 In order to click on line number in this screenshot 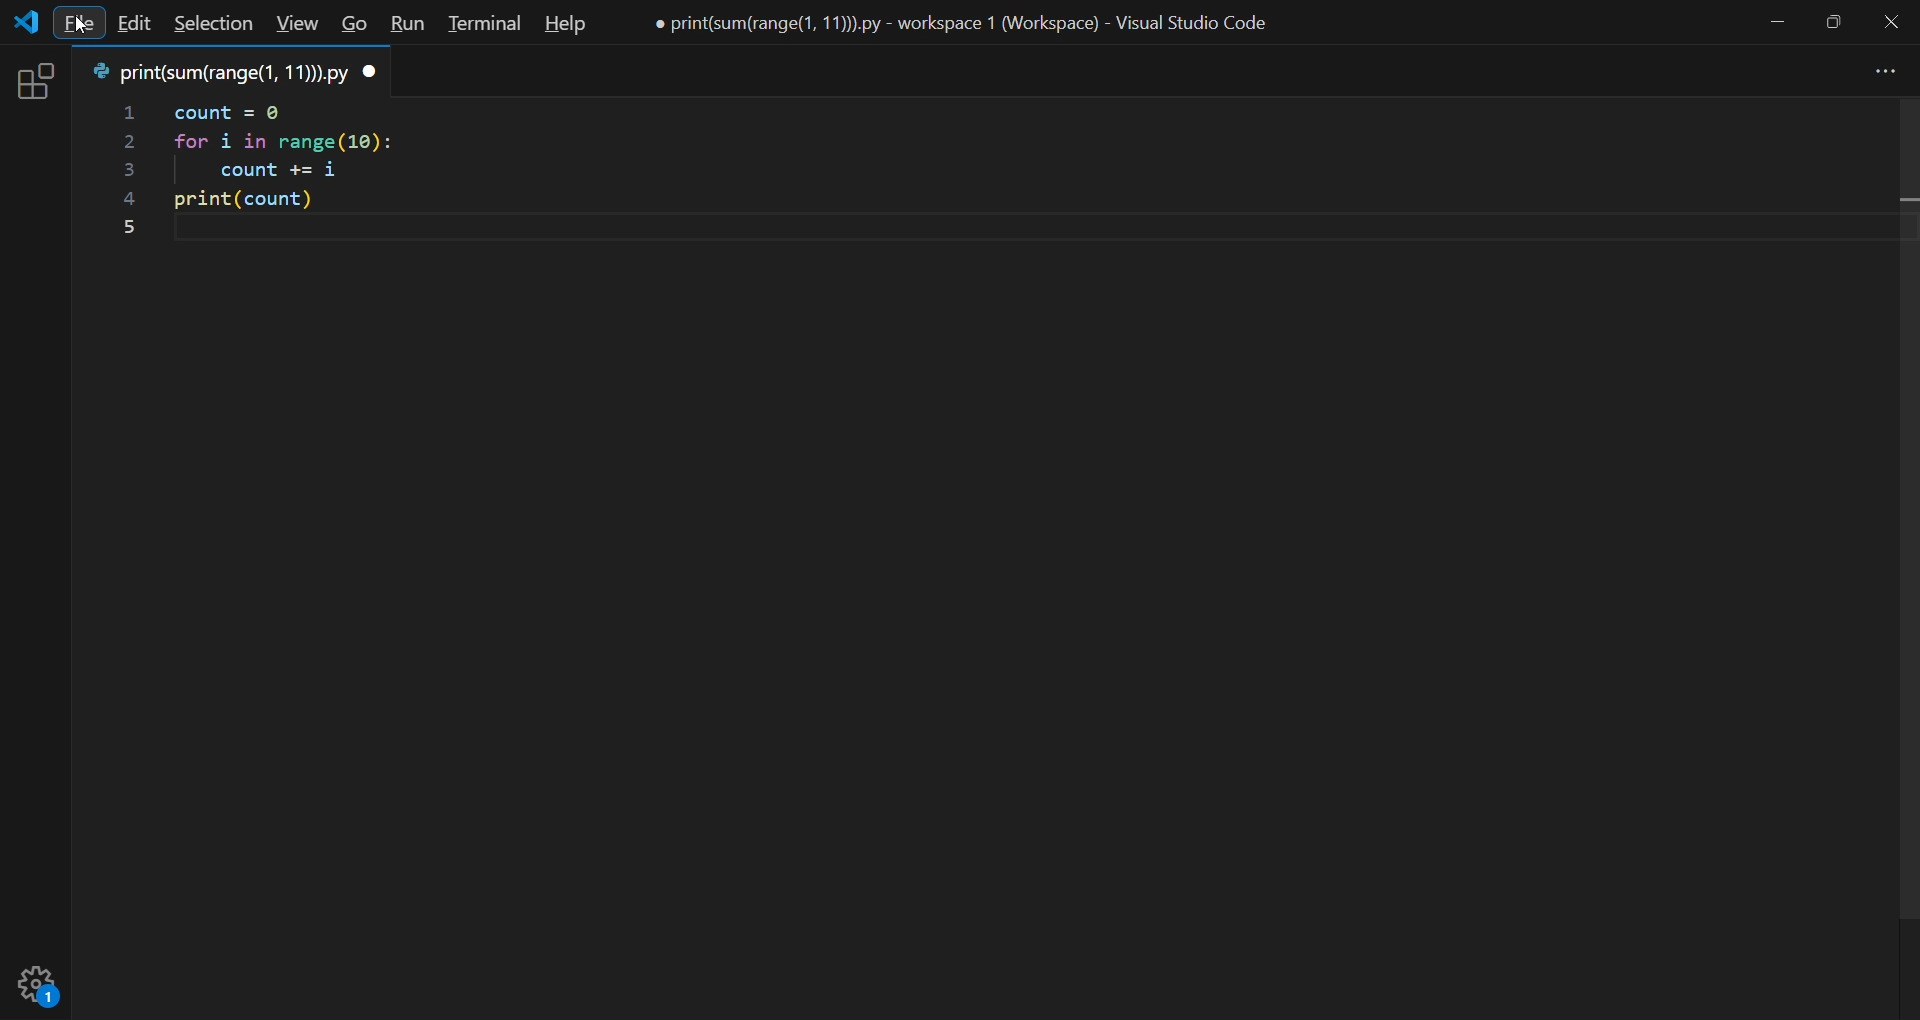, I will do `click(123, 171)`.